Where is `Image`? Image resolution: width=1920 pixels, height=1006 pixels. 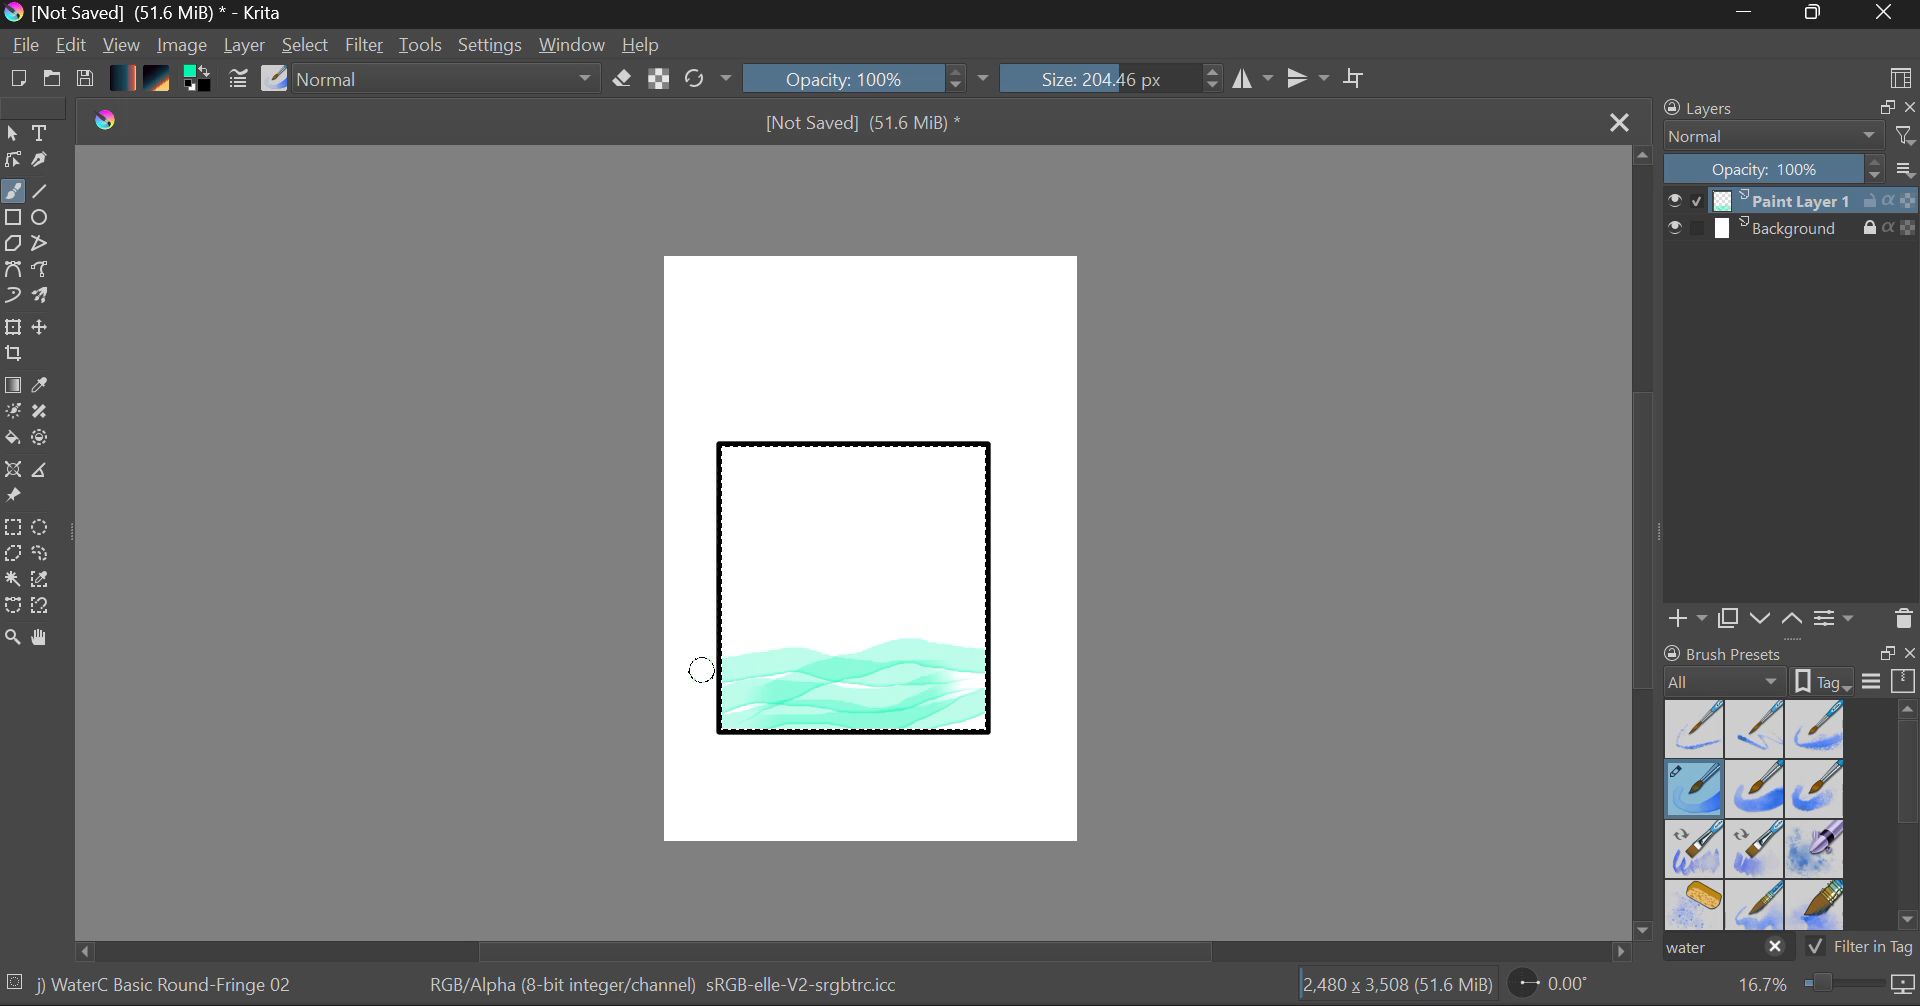 Image is located at coordinates (184, 47).